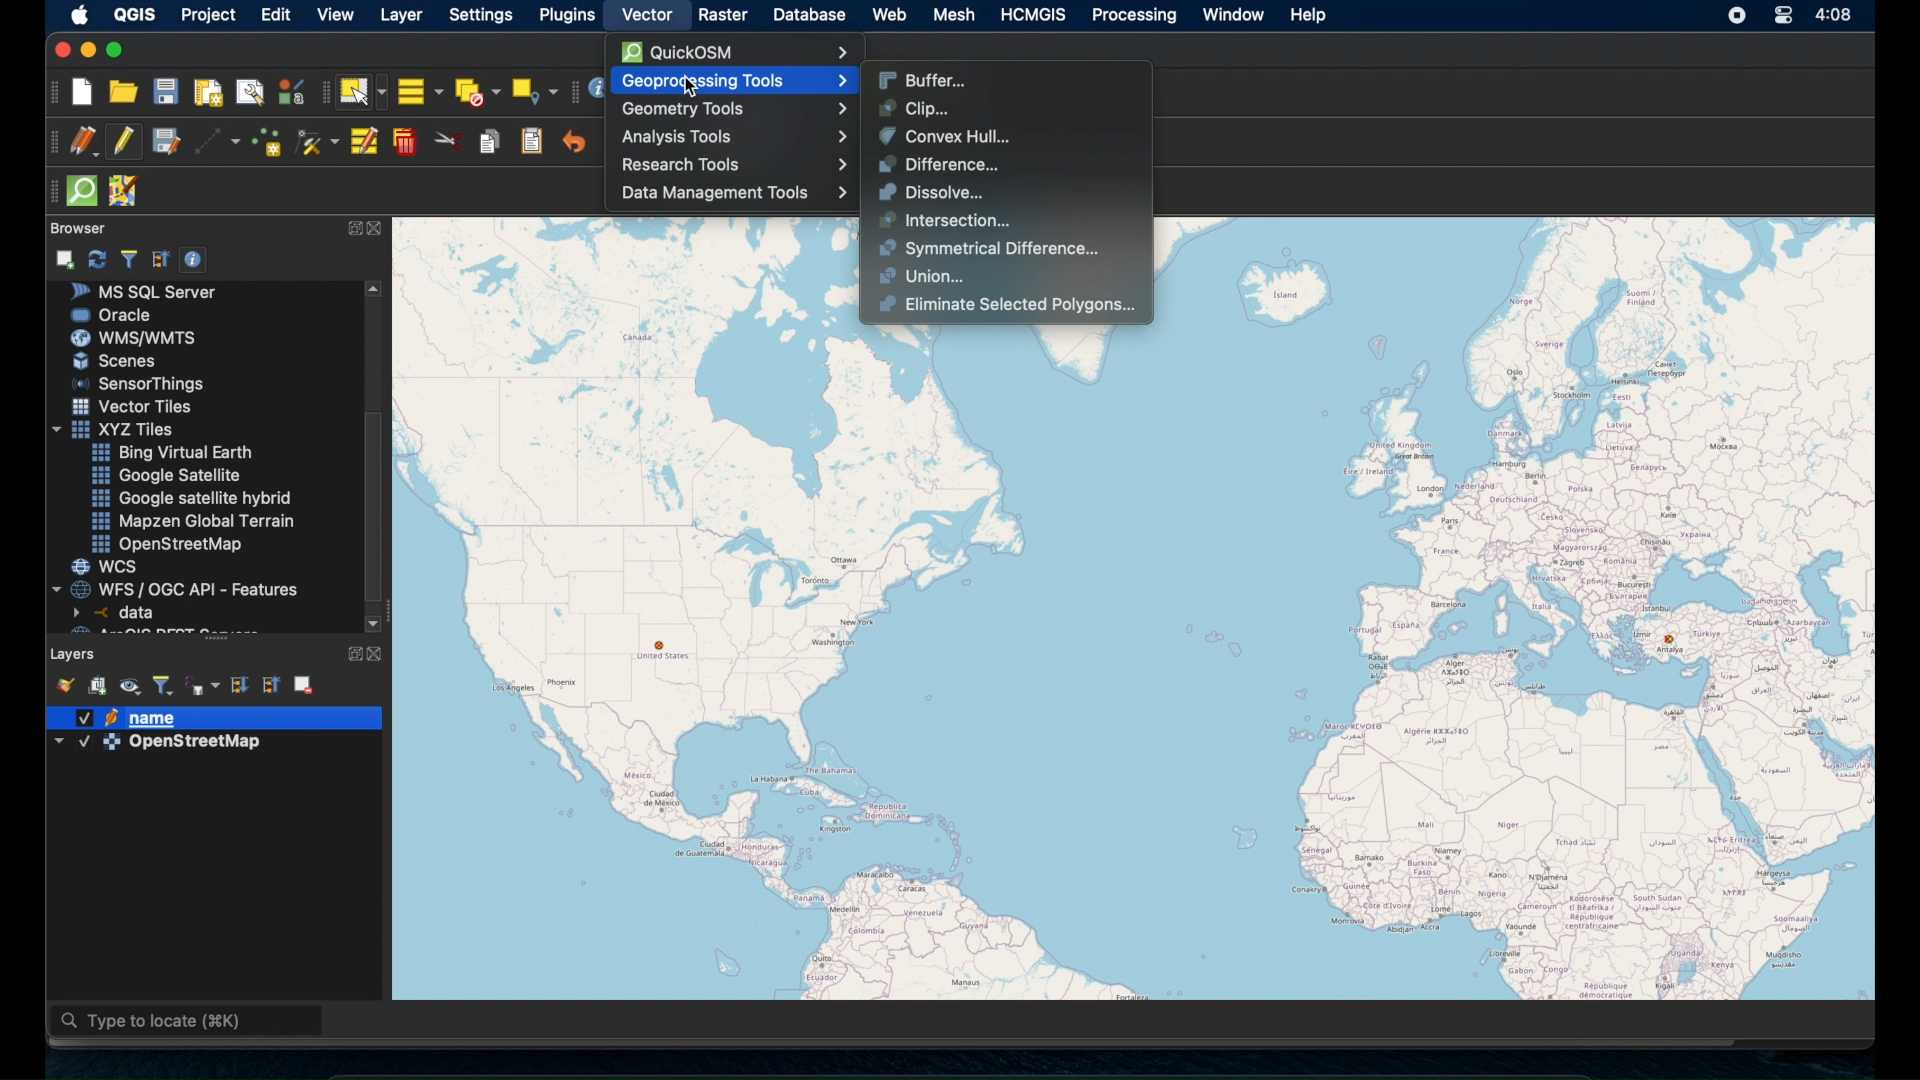  I want to click on Eliminate Selected Polygons..., so click(1005, 305).